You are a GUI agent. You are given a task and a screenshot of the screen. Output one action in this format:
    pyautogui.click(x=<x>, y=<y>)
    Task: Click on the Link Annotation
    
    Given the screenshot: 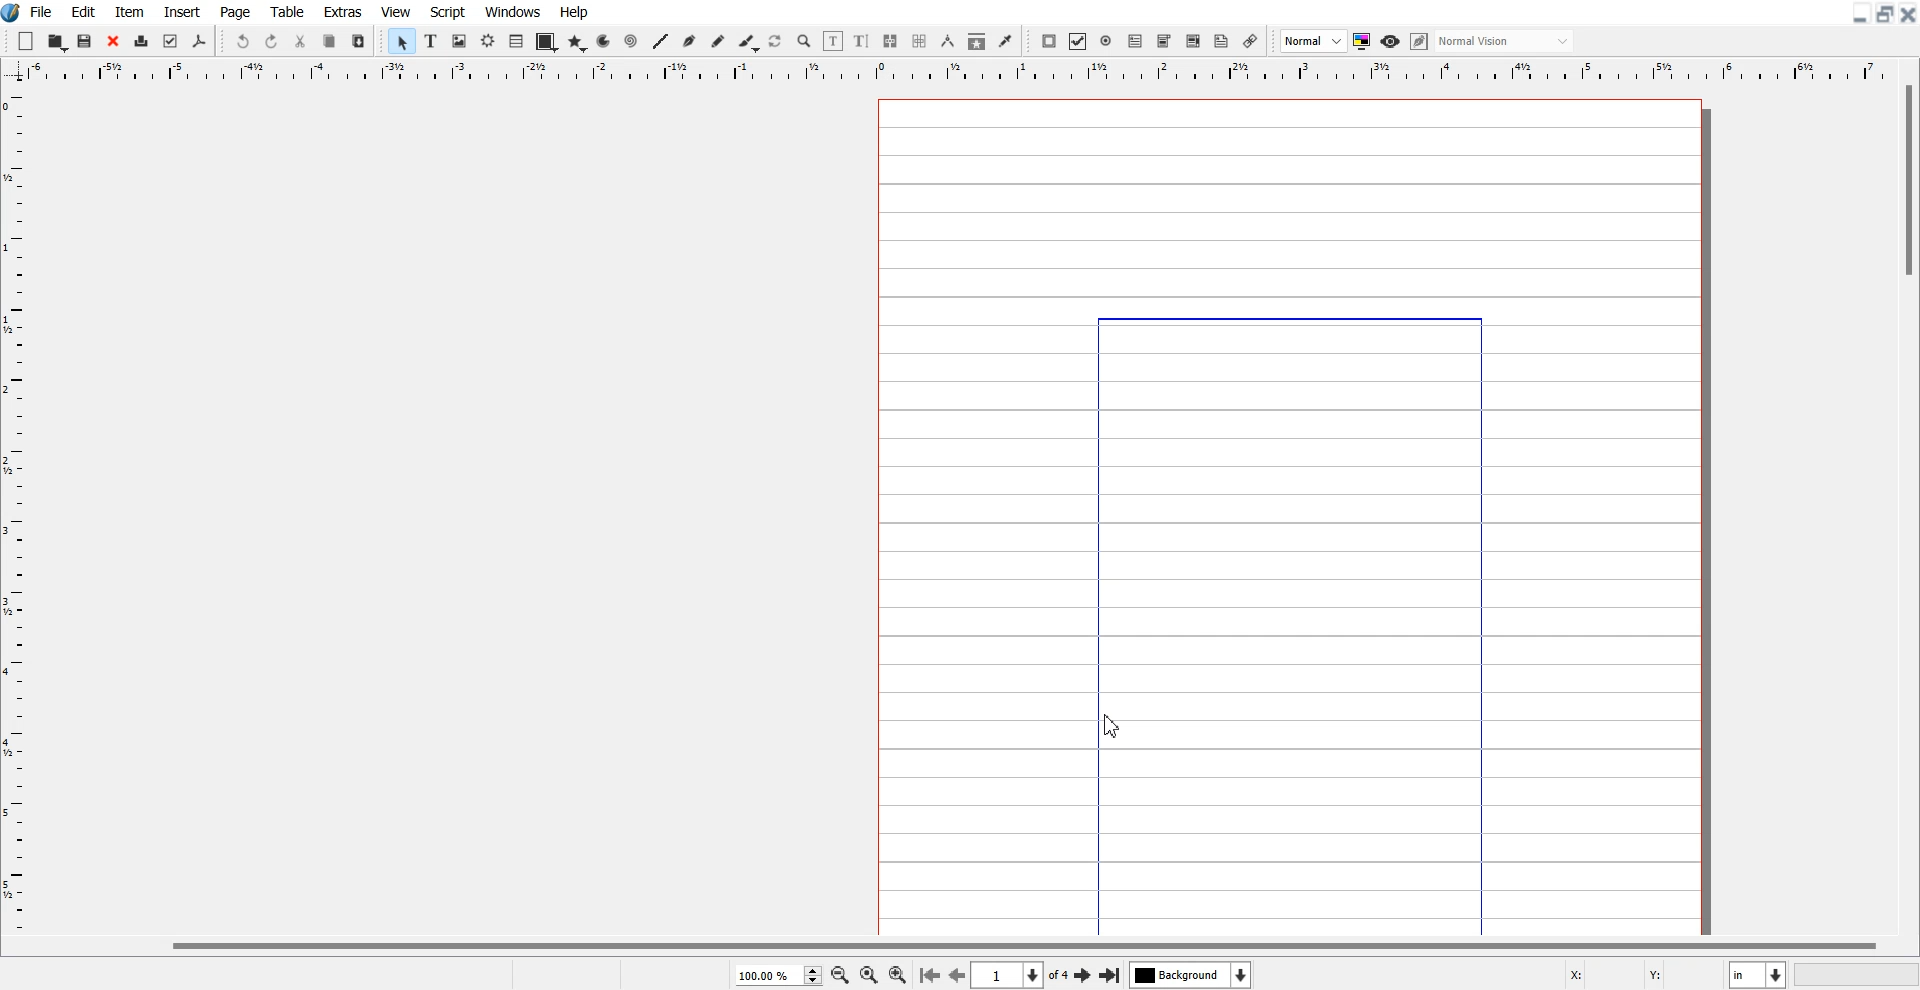 What is the action you would take?
    pyautogui.click(x=1250, y=42)
    